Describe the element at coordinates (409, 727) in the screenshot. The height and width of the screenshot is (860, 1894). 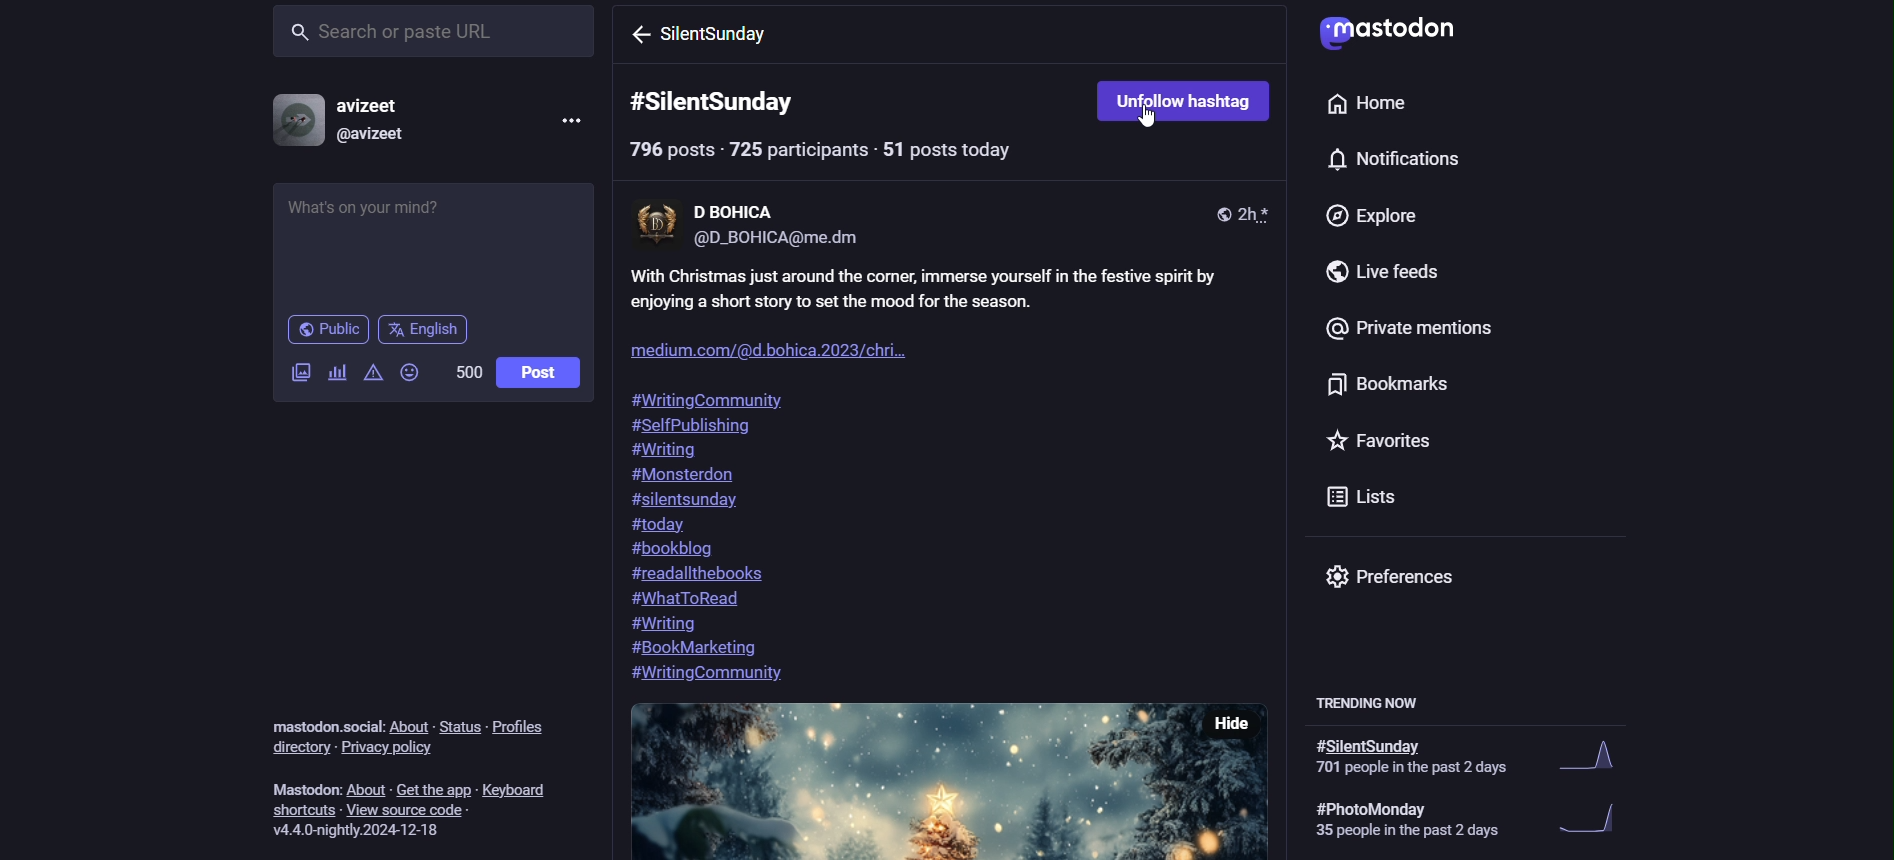
I see `about` at that location.